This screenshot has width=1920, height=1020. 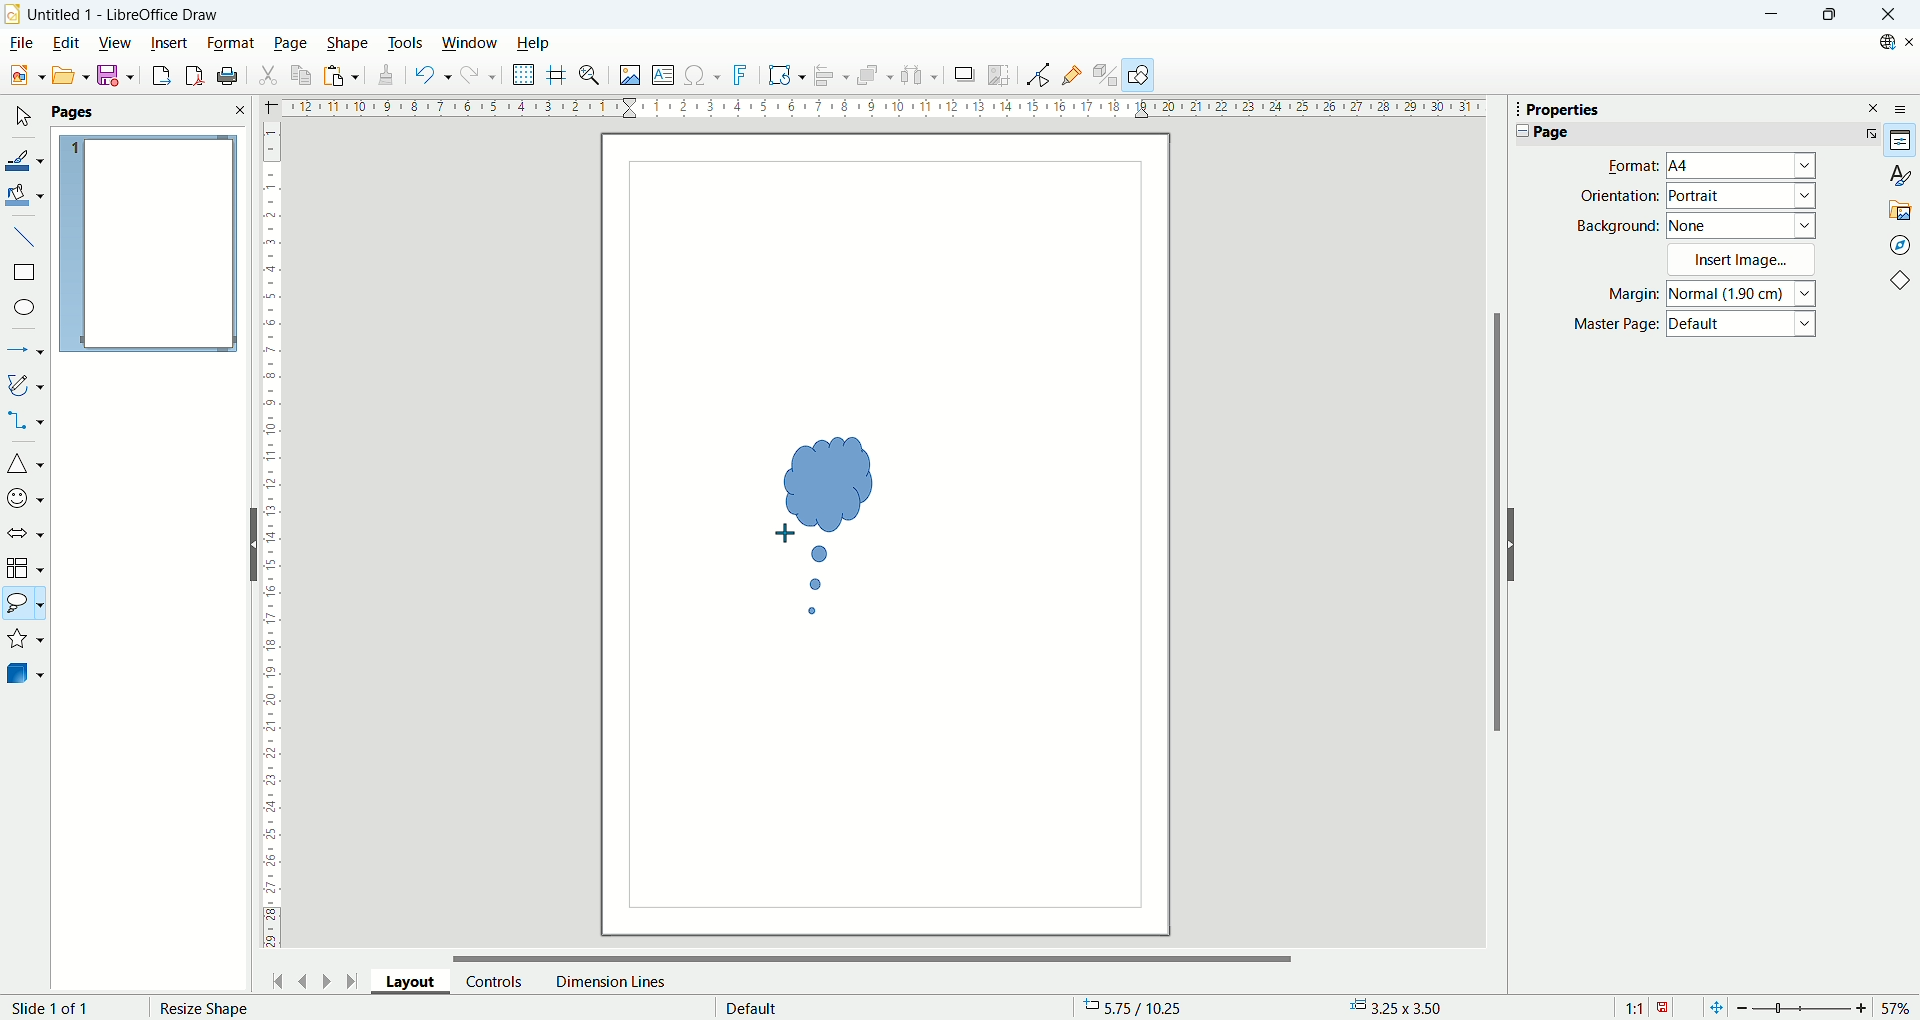 I want to click on symbol shapes, so click(x=25, y=497).